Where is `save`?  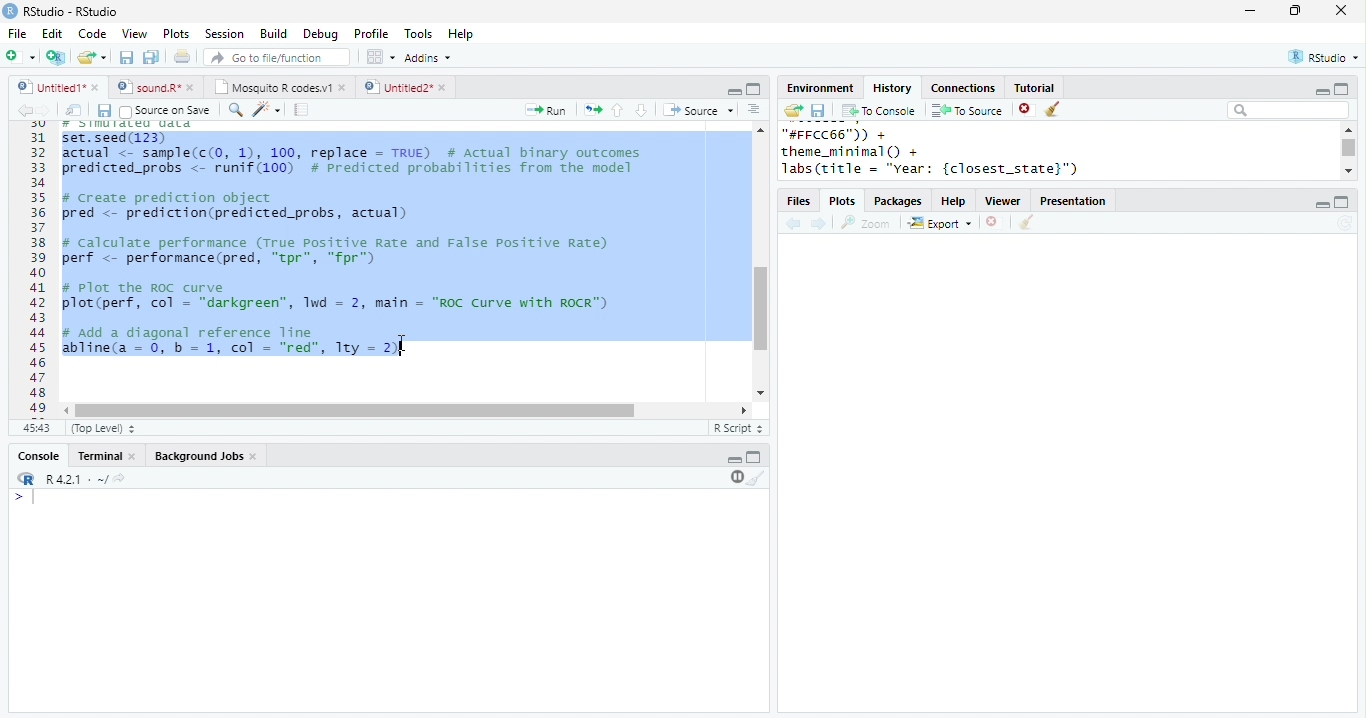
save is located at coordinates (126, 57).